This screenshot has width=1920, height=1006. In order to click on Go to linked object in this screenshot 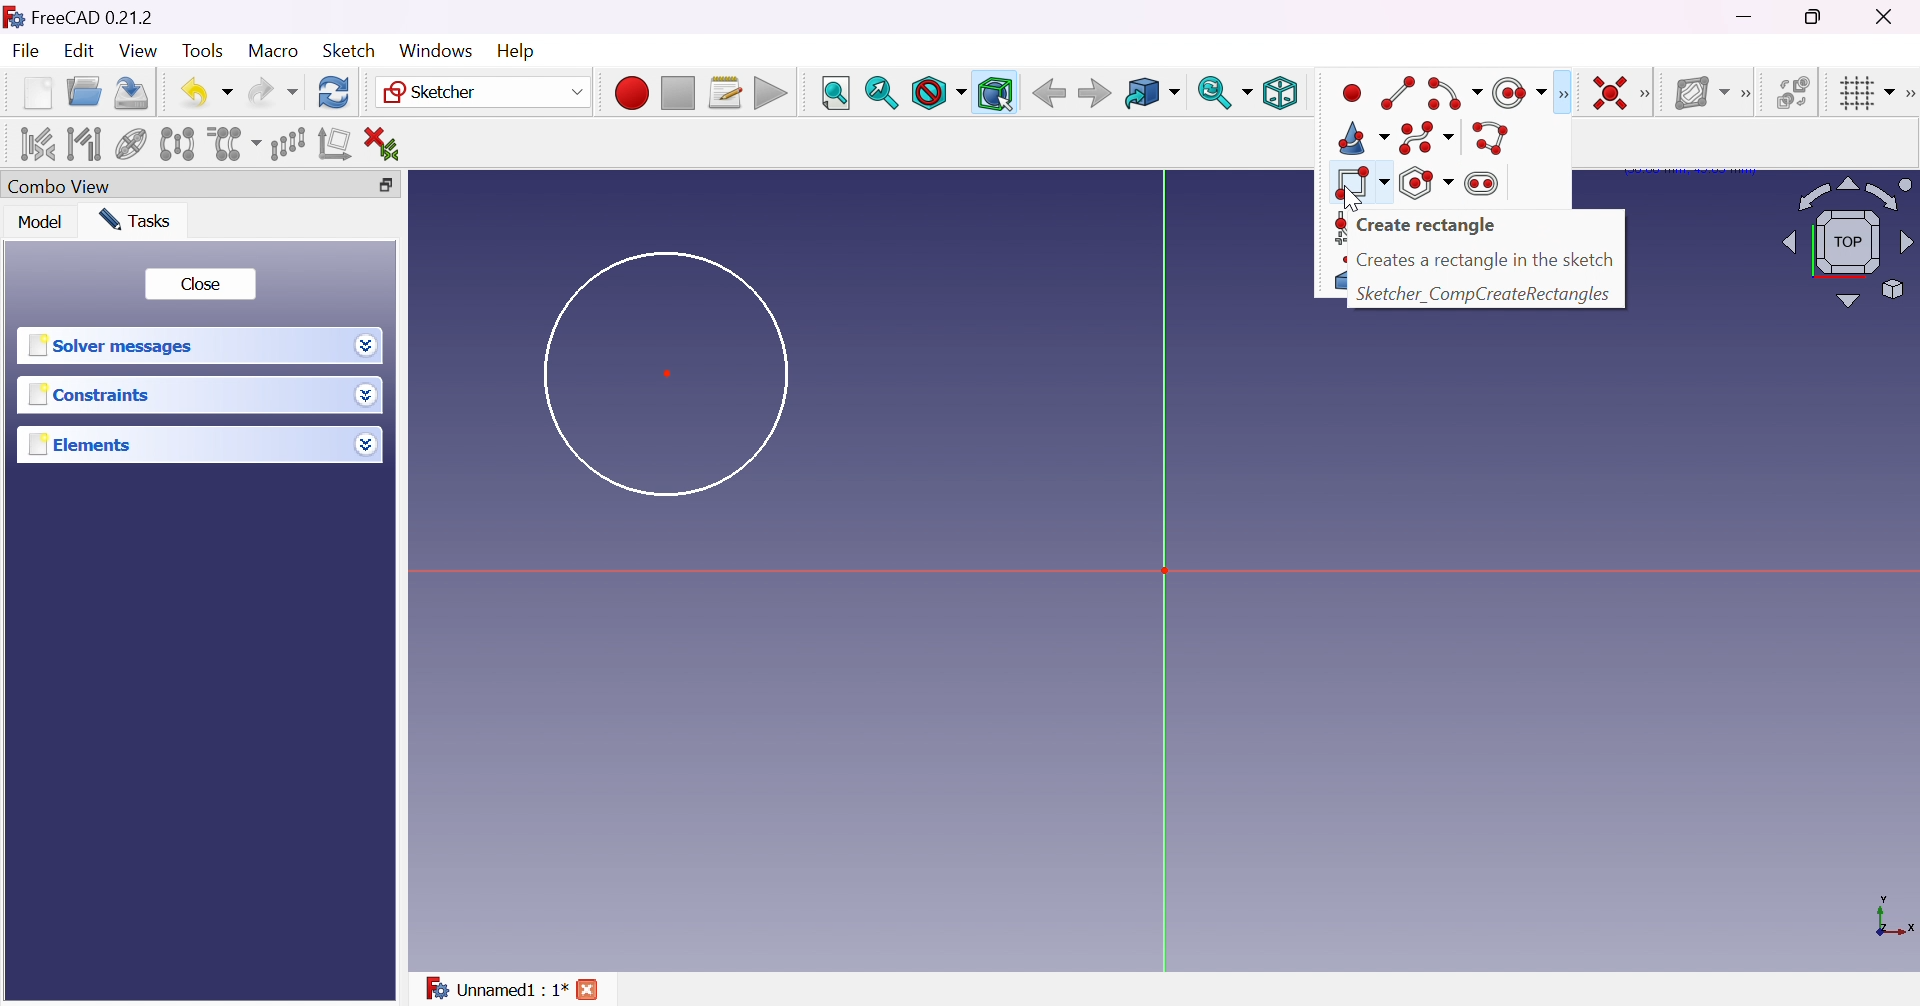, I will do `click(1151, 94)`.